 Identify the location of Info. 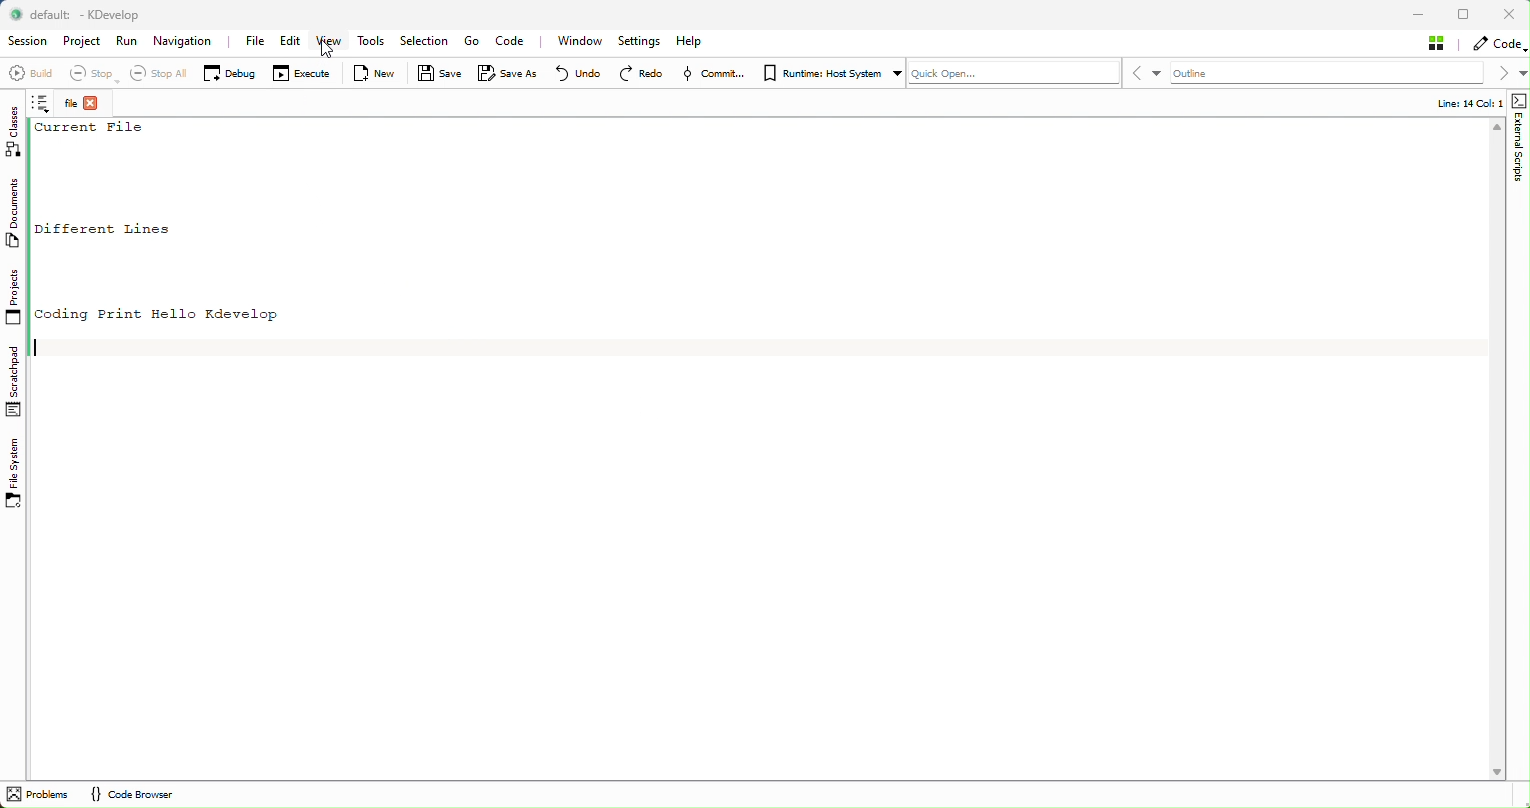
(1460, 103).